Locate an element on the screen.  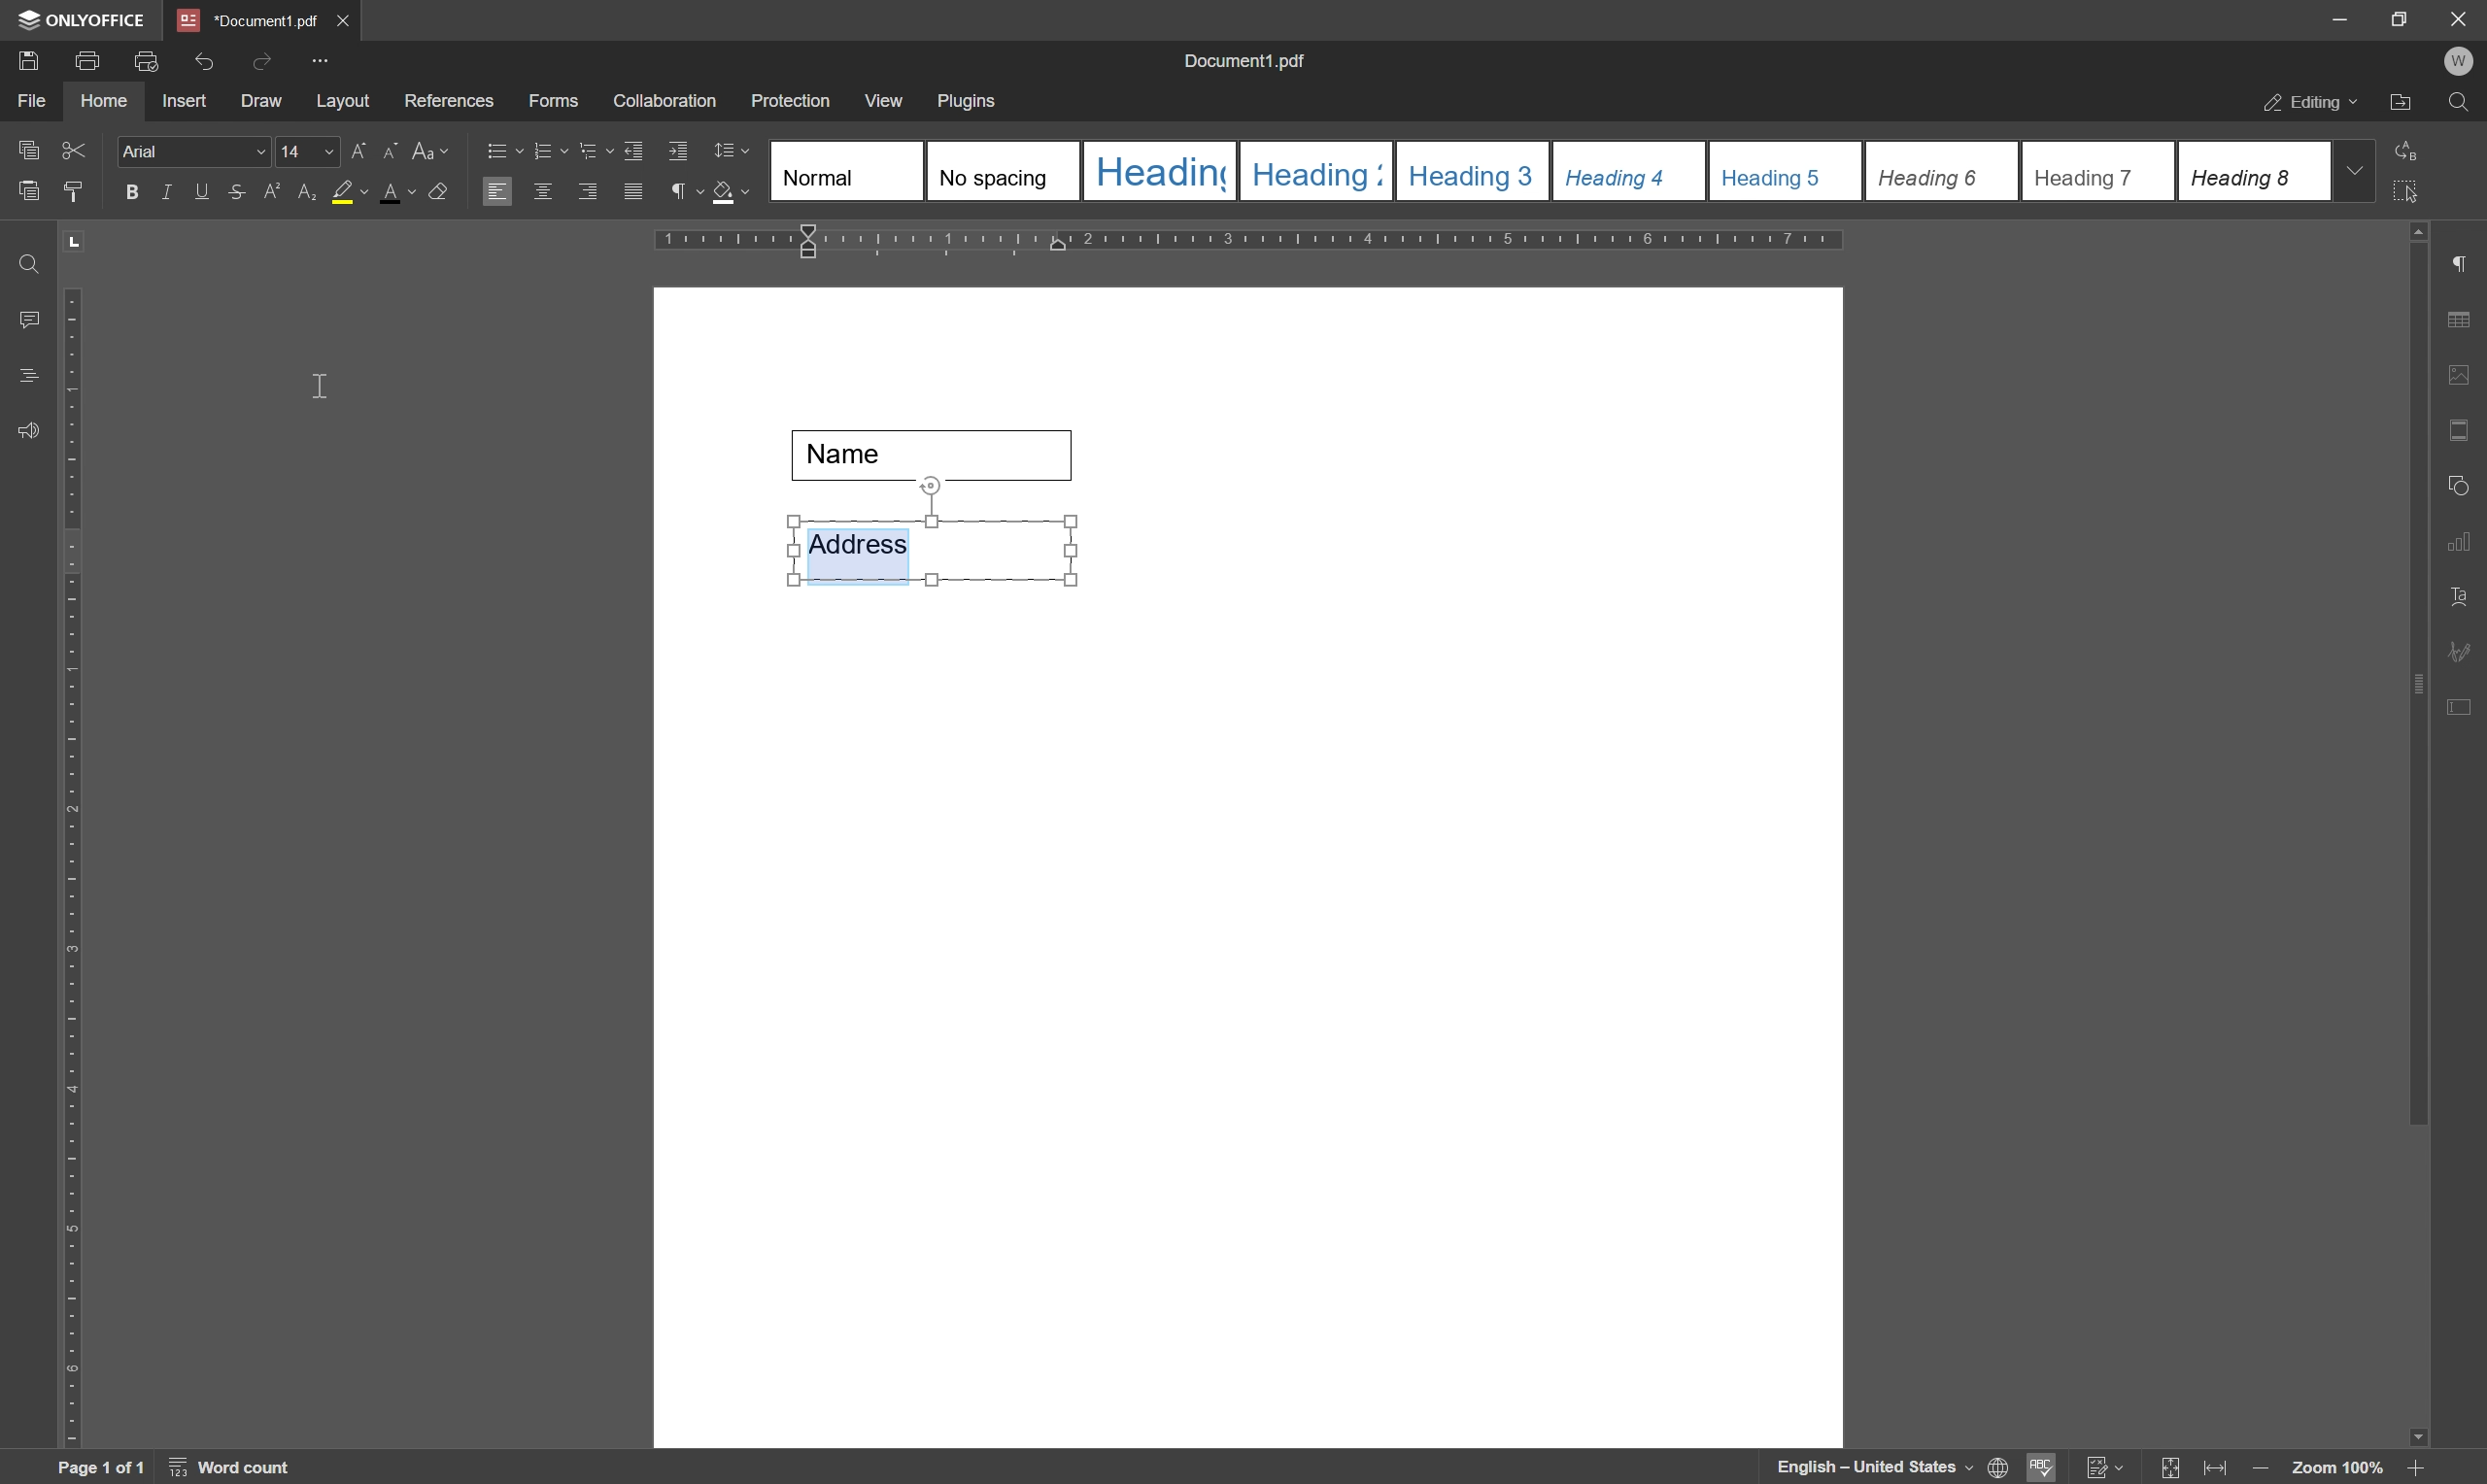
zoom out is located at coordinates (2265, 1470).